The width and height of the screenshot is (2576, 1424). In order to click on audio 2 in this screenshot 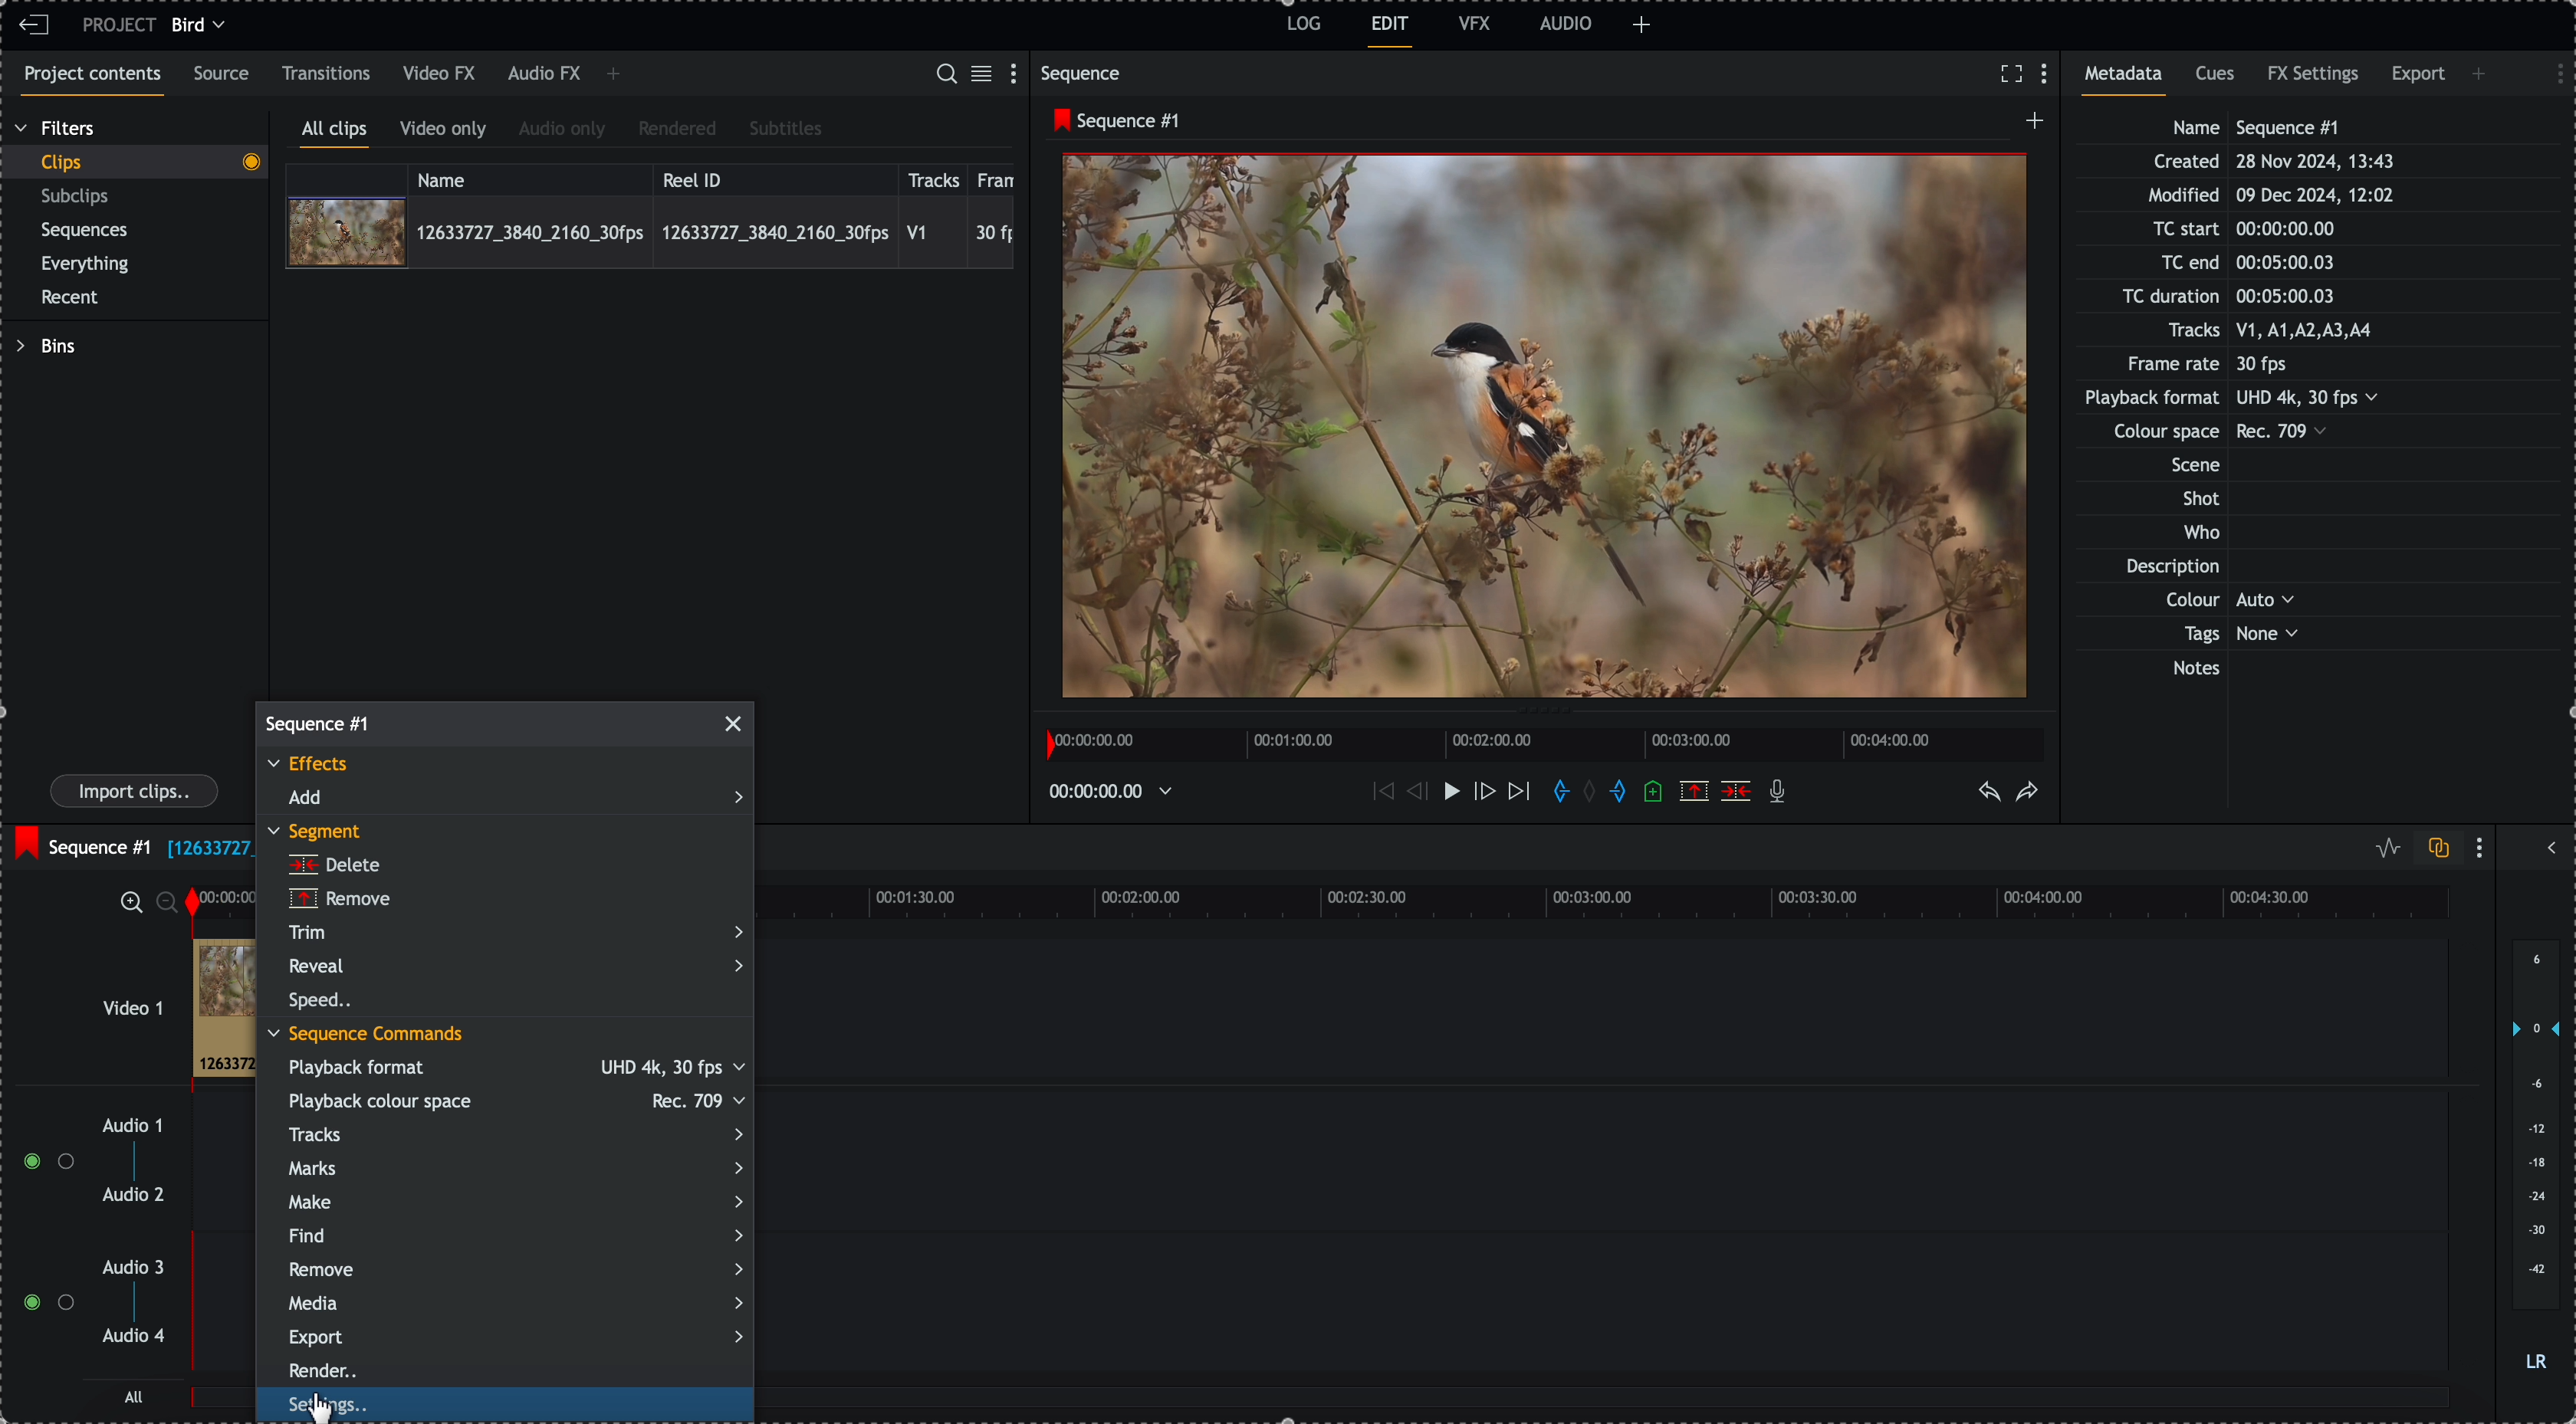, I will do `click(130, 1196)`.